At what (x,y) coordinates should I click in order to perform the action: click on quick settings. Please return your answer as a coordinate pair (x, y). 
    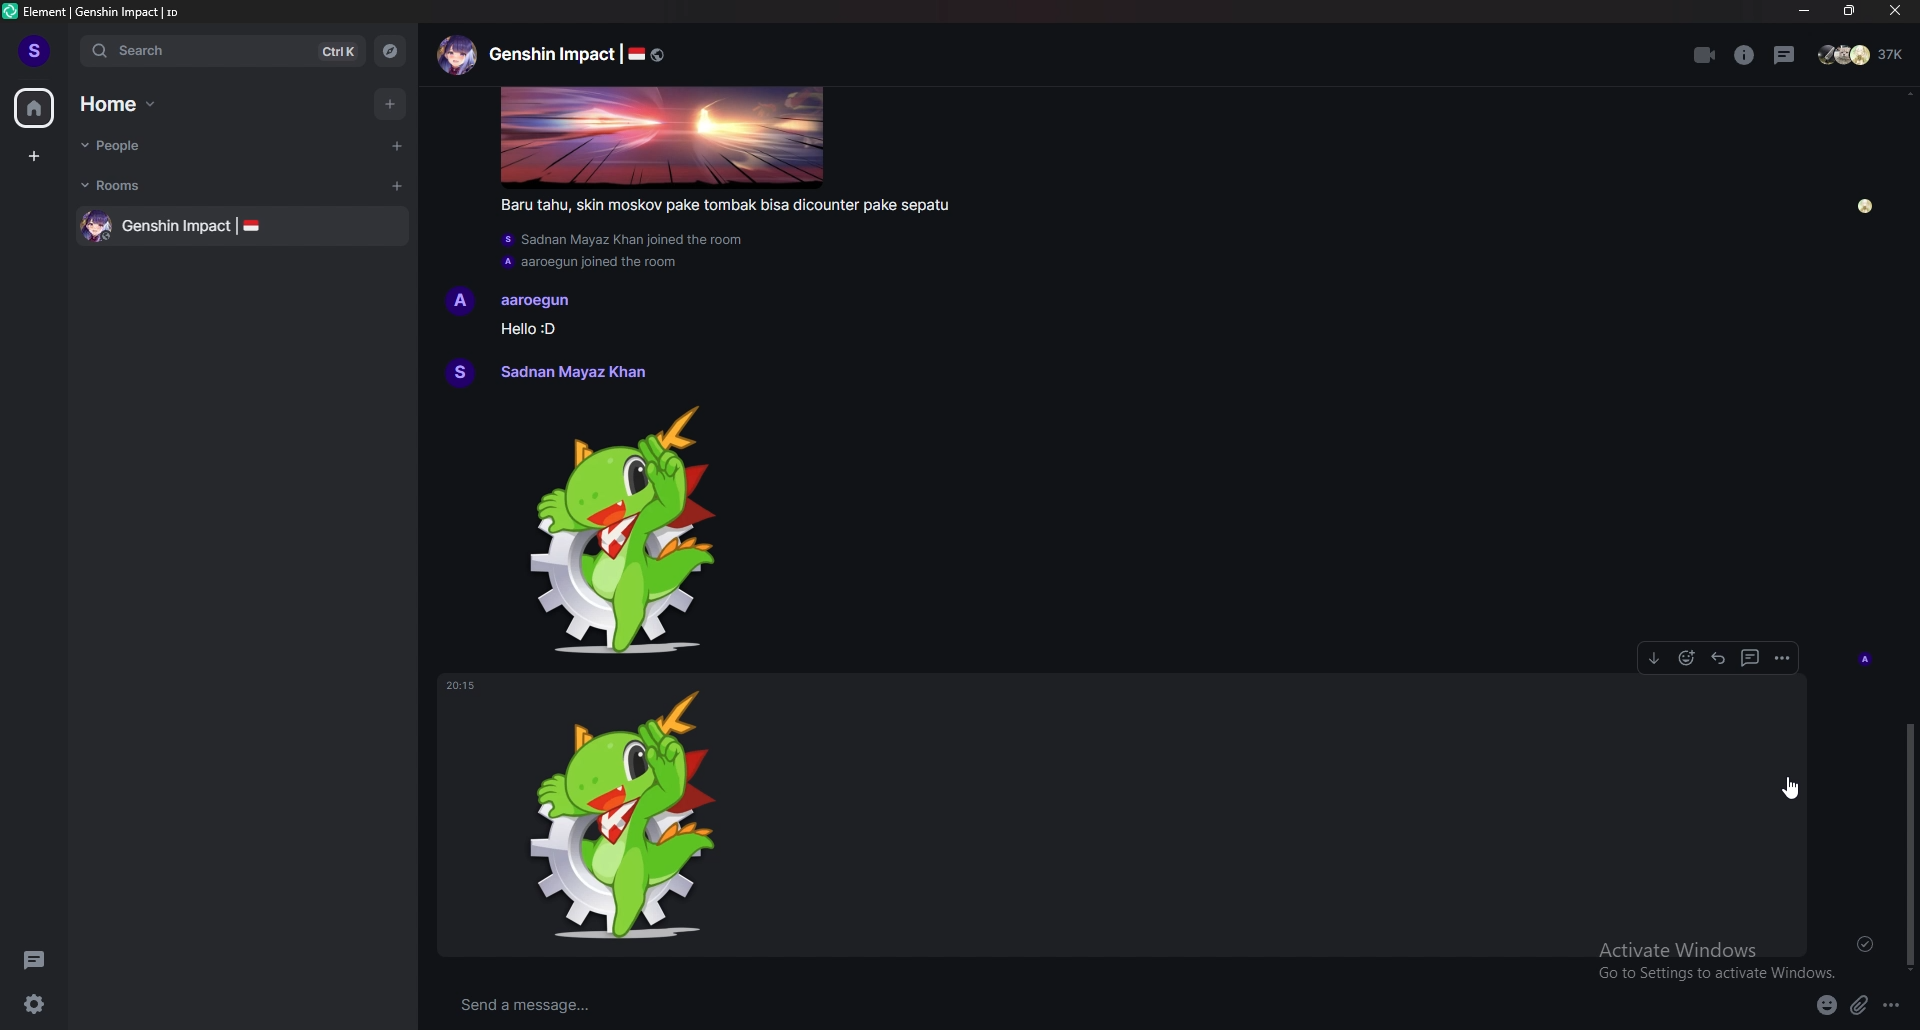
    Looking at the image, I should click on (34, 1003).